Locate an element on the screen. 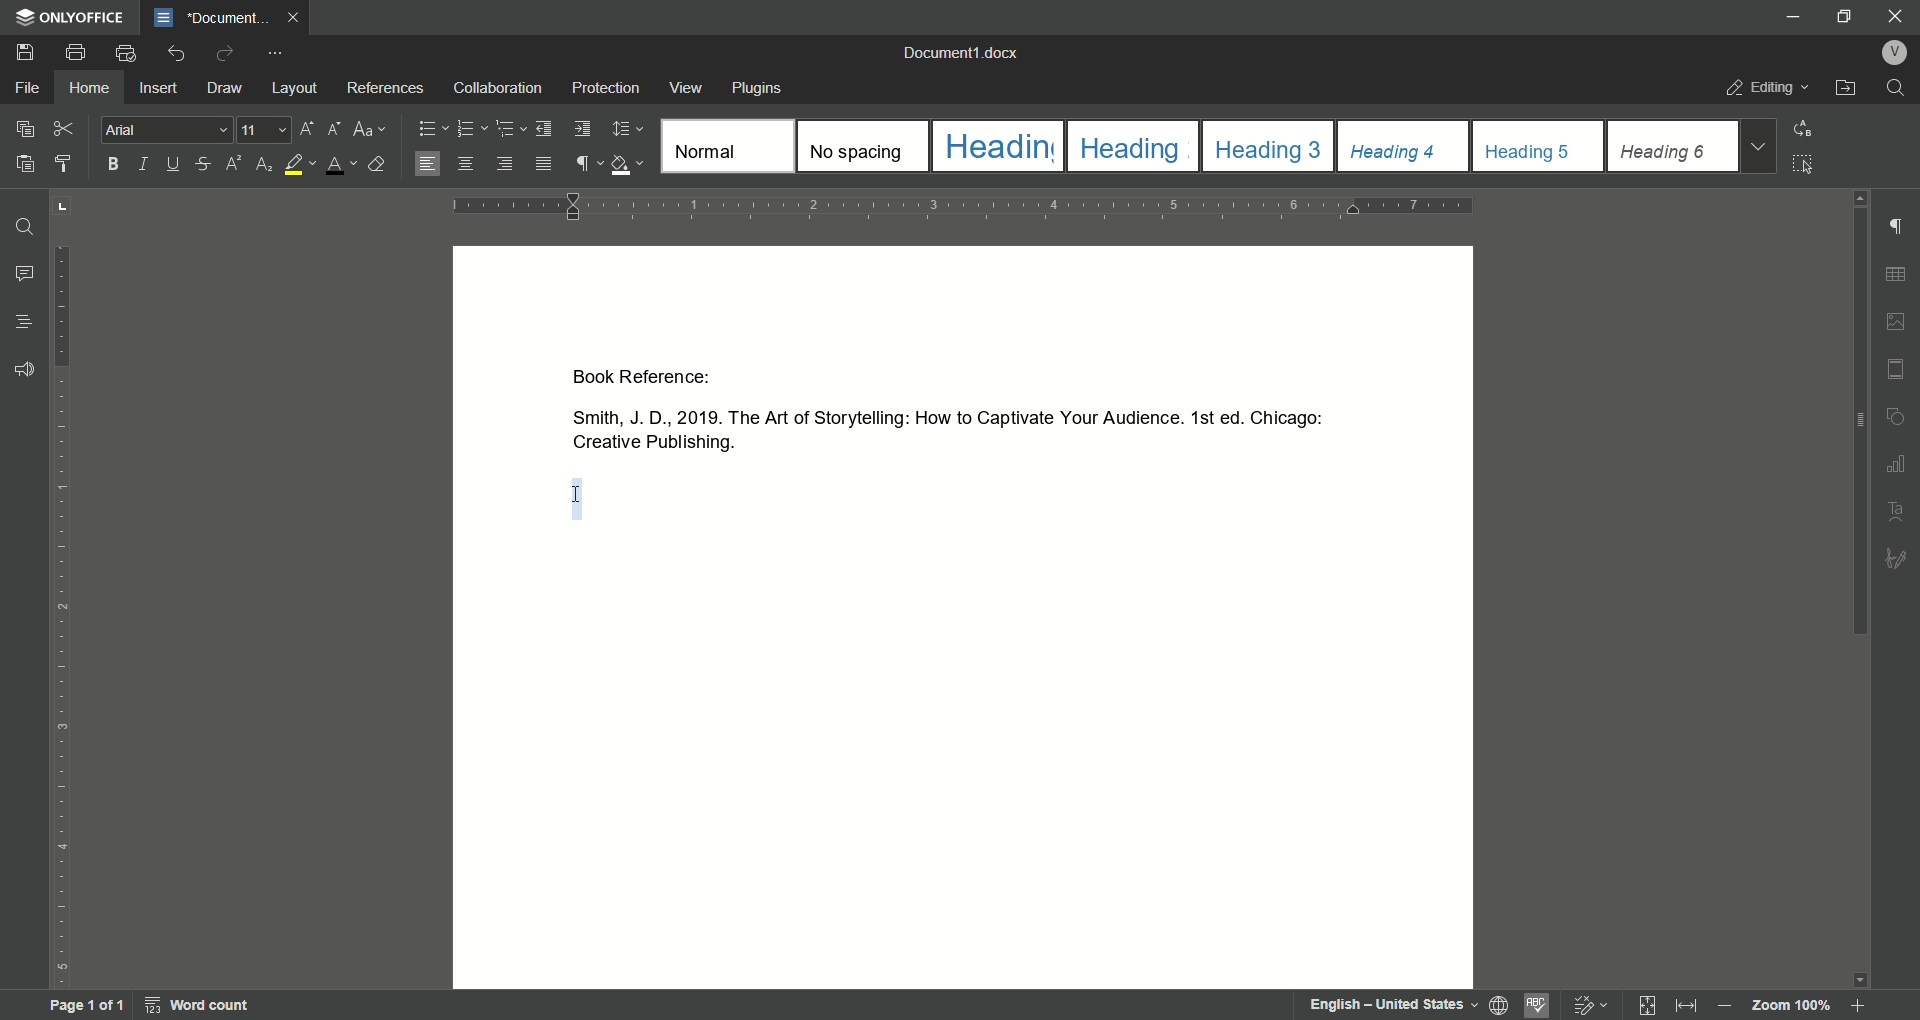  comment is located at coordinates (25, 275).